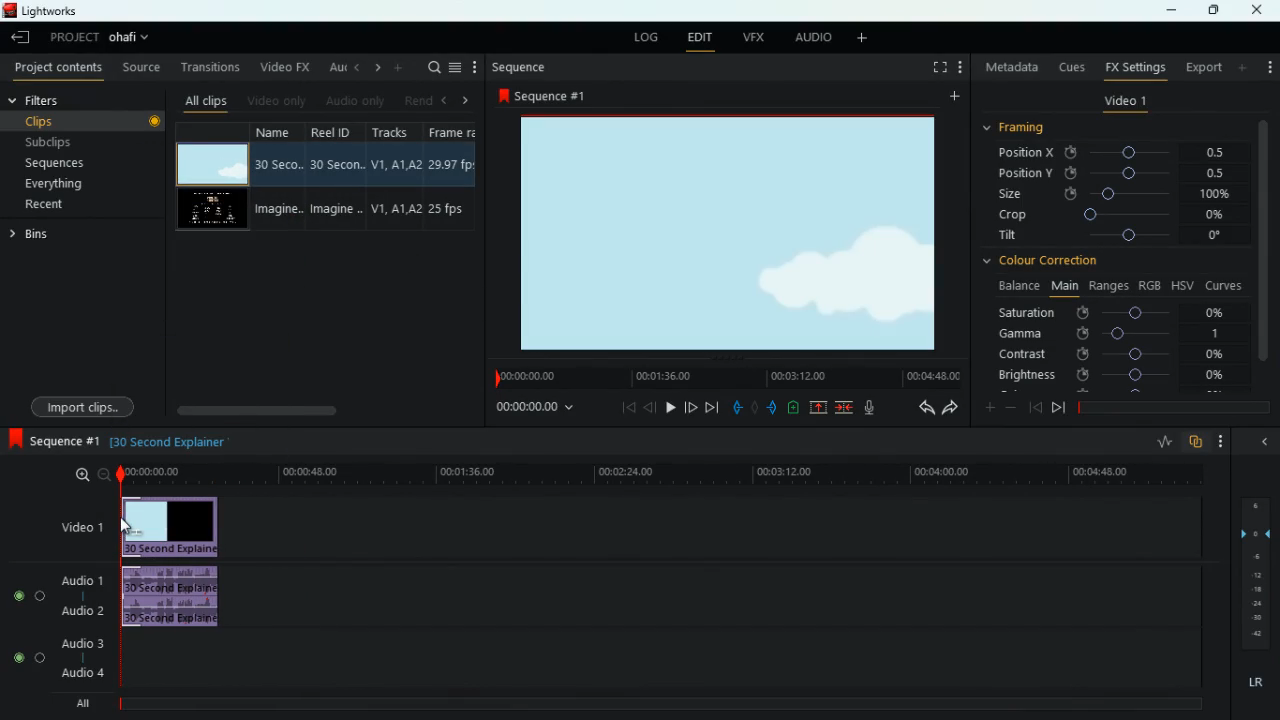 The height and width of the screenshot is (720, 1280). I want to click on Timeline, so click(667, 705).